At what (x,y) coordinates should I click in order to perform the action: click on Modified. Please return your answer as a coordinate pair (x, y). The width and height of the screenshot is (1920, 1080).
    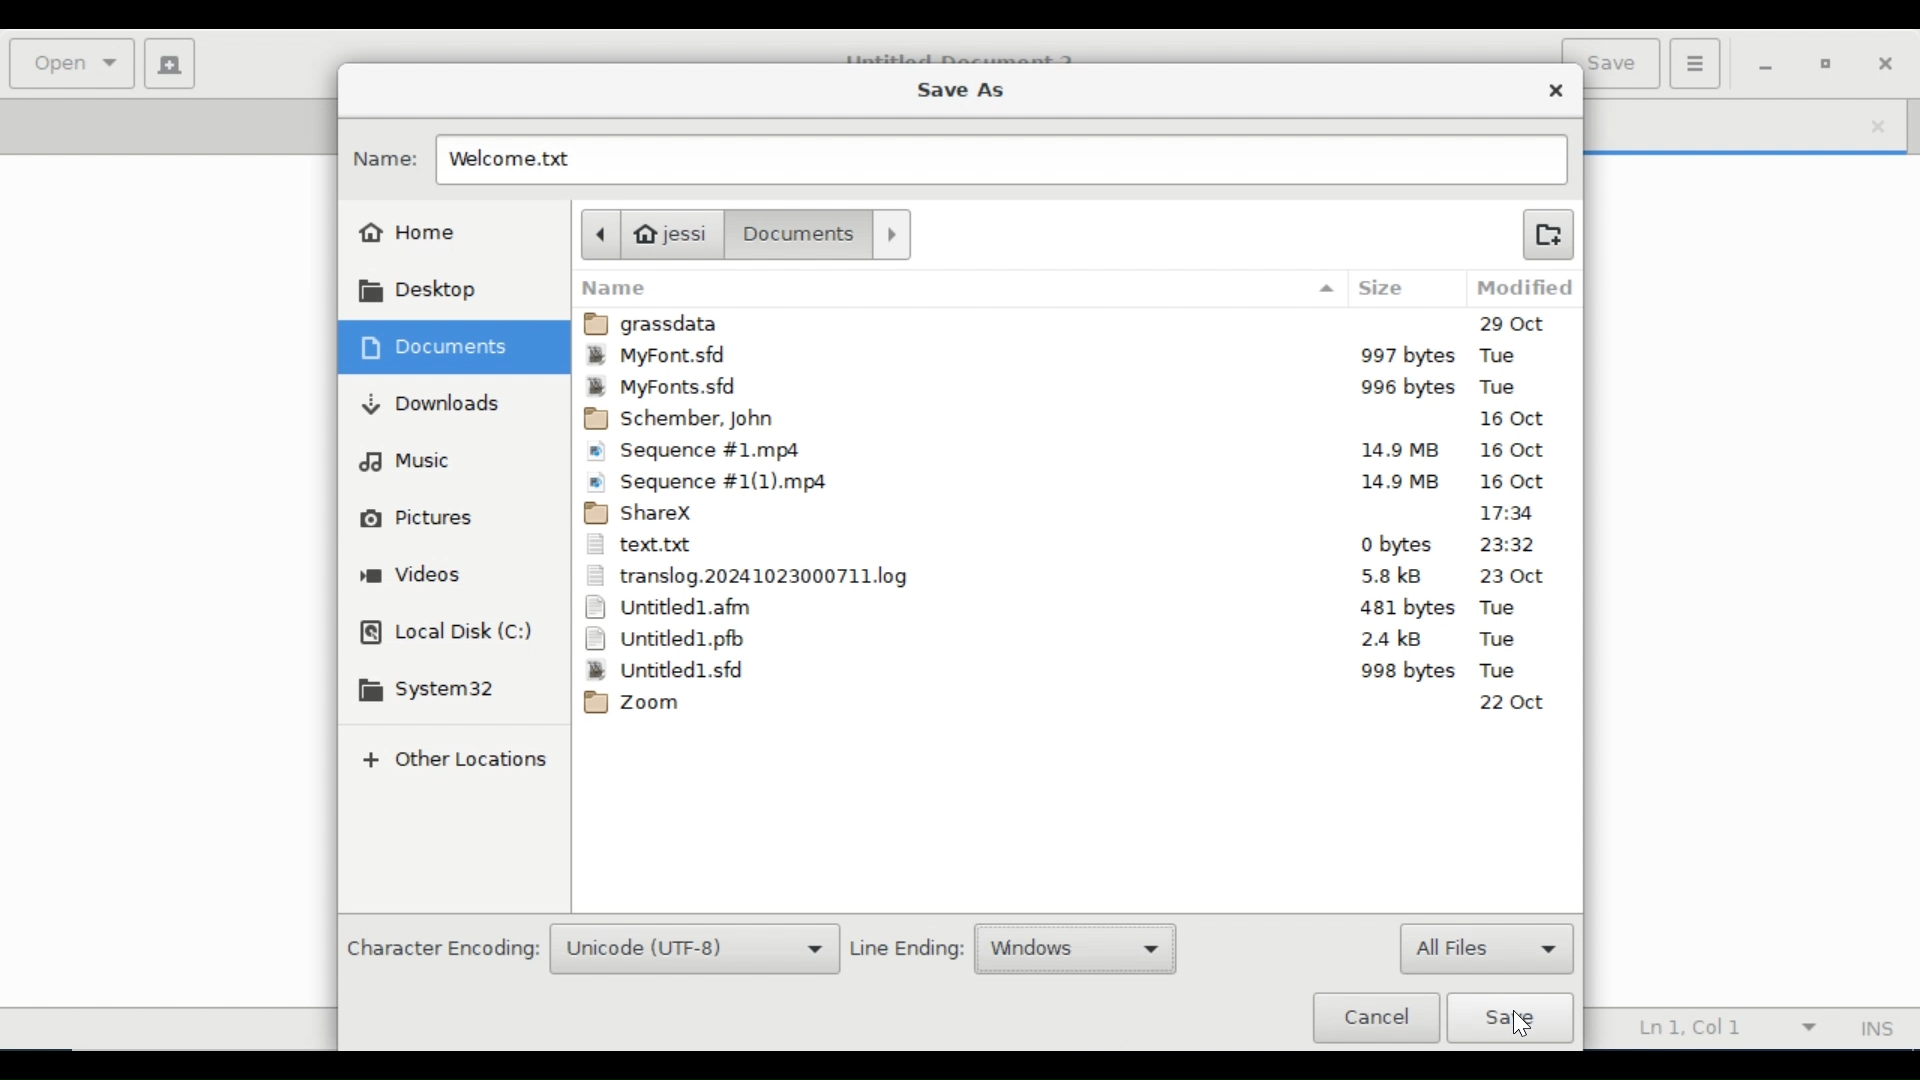
    Looking at the image, I should click on (1520, 287).